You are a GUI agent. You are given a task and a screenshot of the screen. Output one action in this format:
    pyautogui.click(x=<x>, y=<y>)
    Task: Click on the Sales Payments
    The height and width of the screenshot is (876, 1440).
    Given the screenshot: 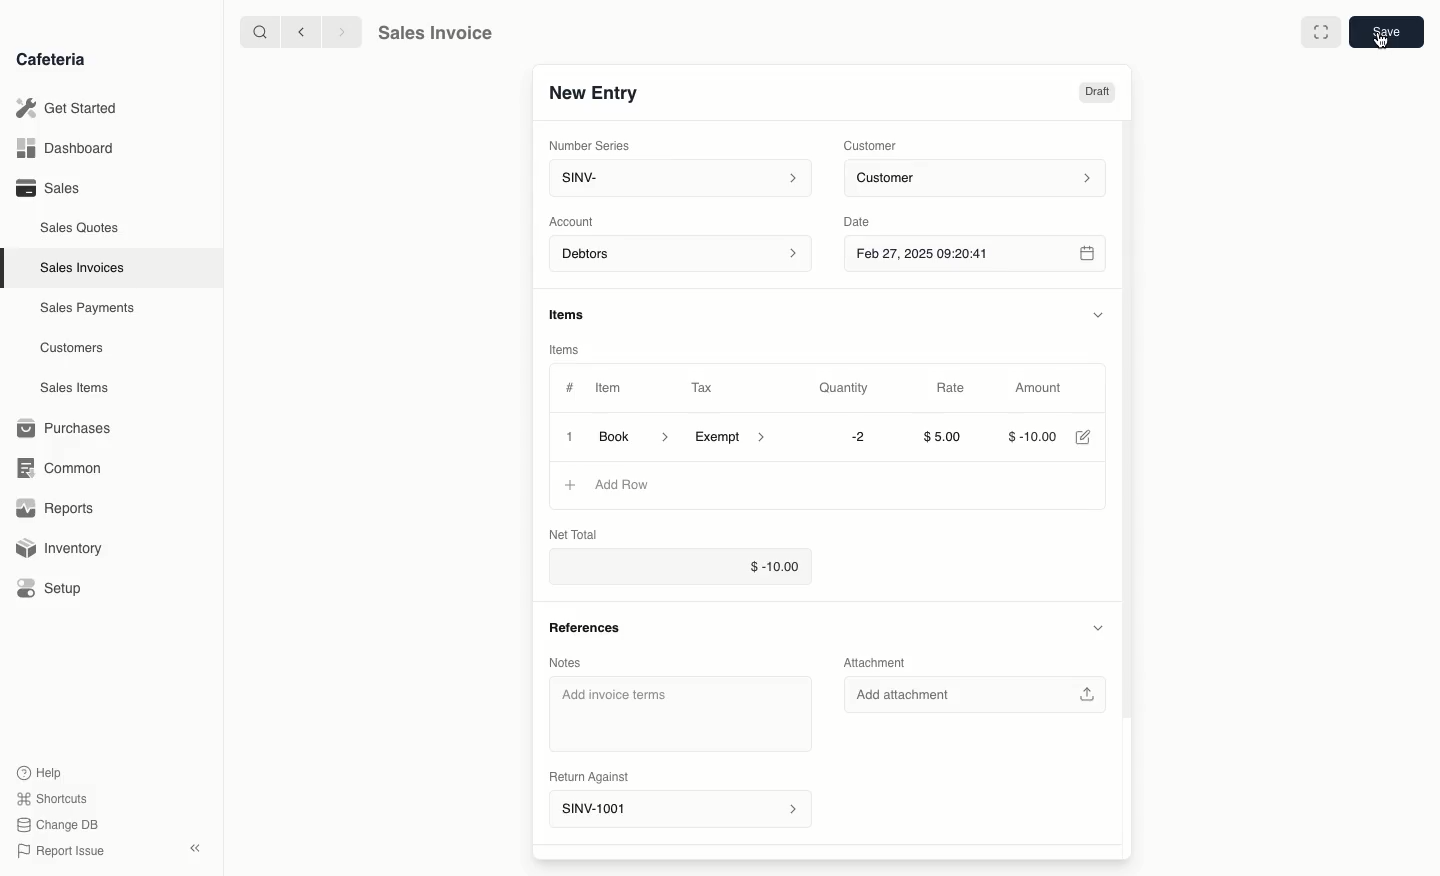 What is the action you would take?
    pyautogui.click(x=88, y=309)
    